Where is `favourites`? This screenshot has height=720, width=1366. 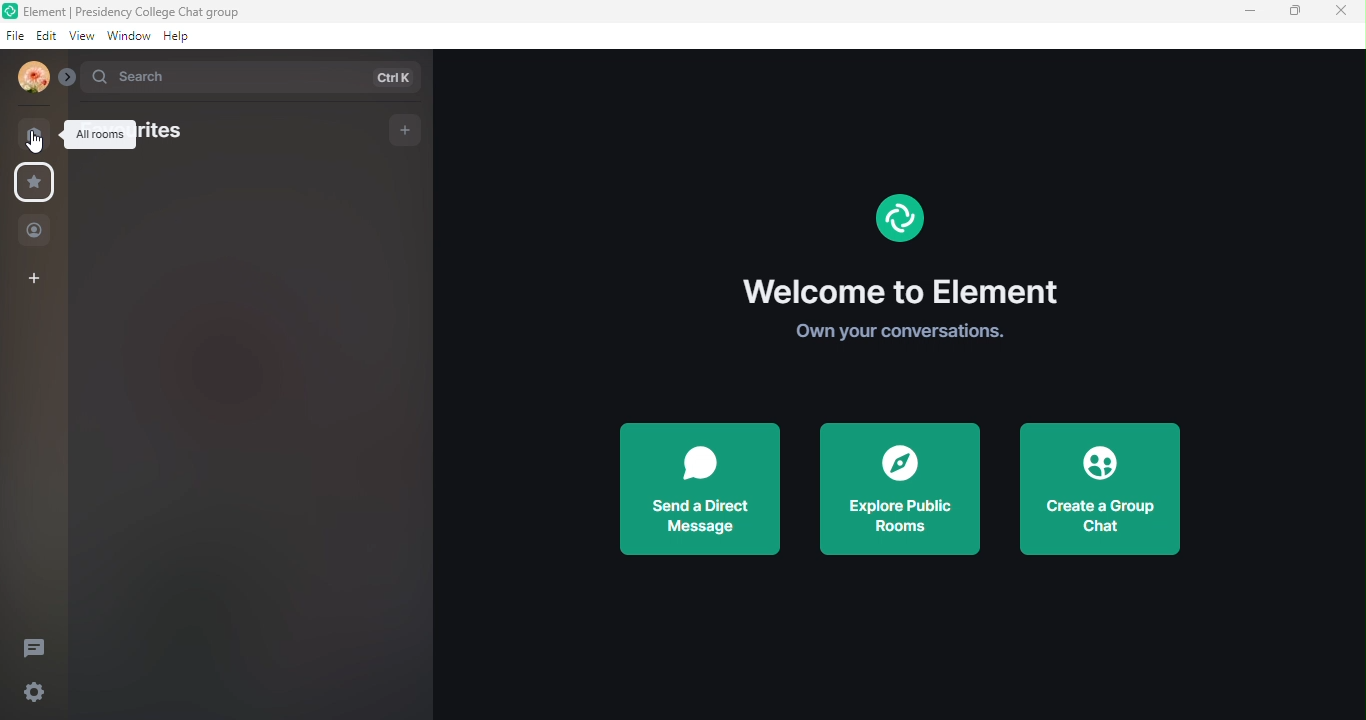
favourites is located at coordinates (38, 184).